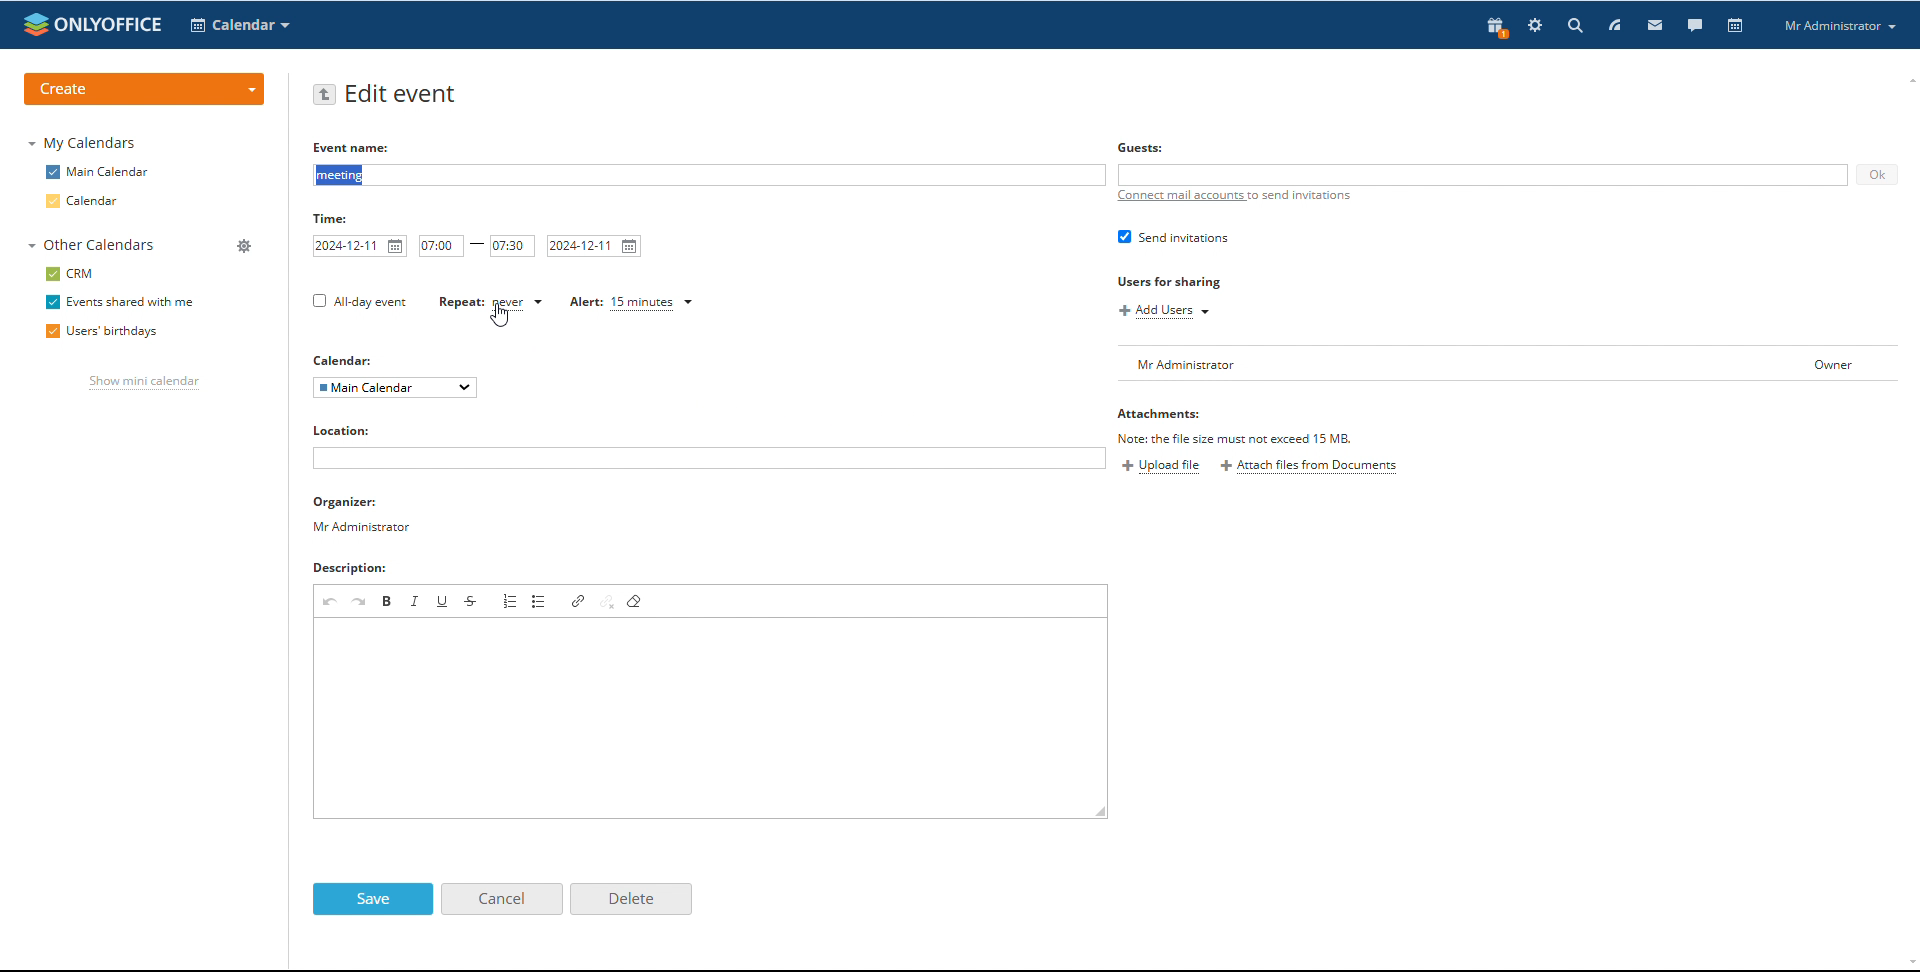  I want to click on events shared with me, so click(120, 303).